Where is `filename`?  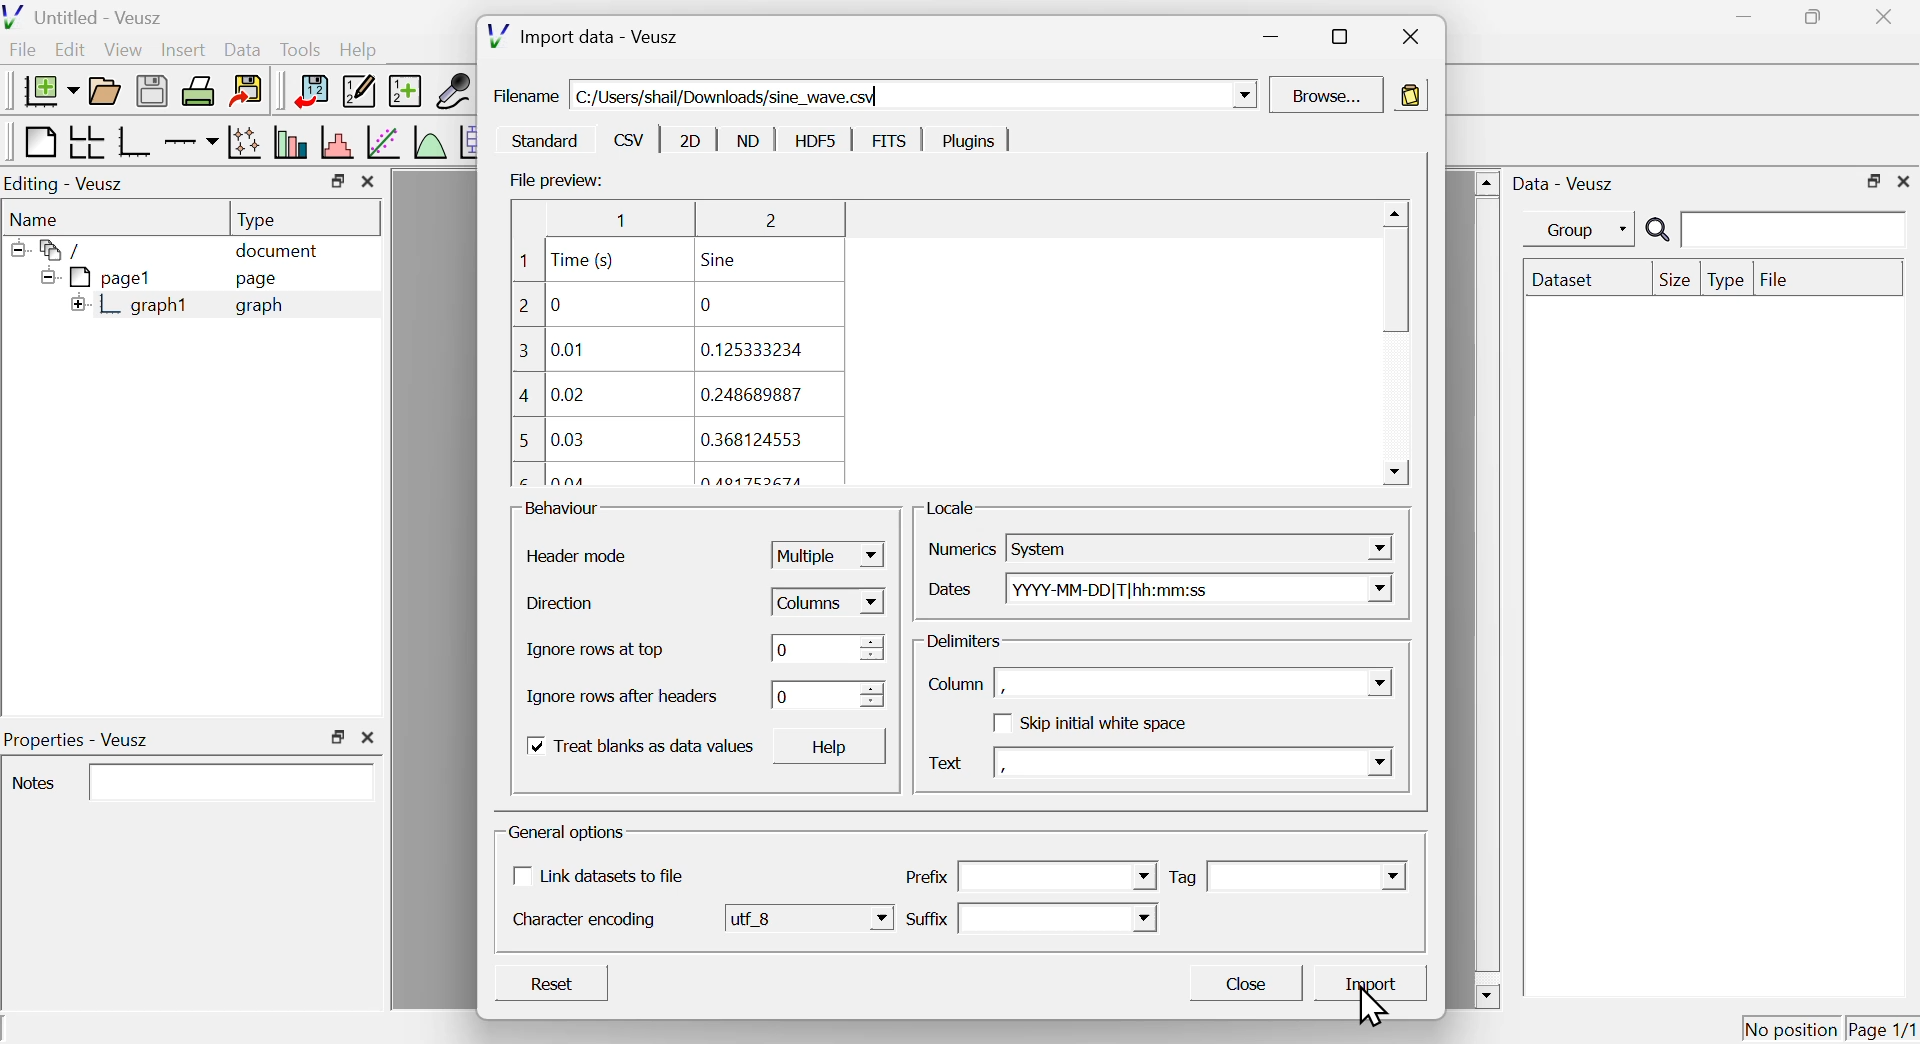
filename is located at coordinates (527, 95).